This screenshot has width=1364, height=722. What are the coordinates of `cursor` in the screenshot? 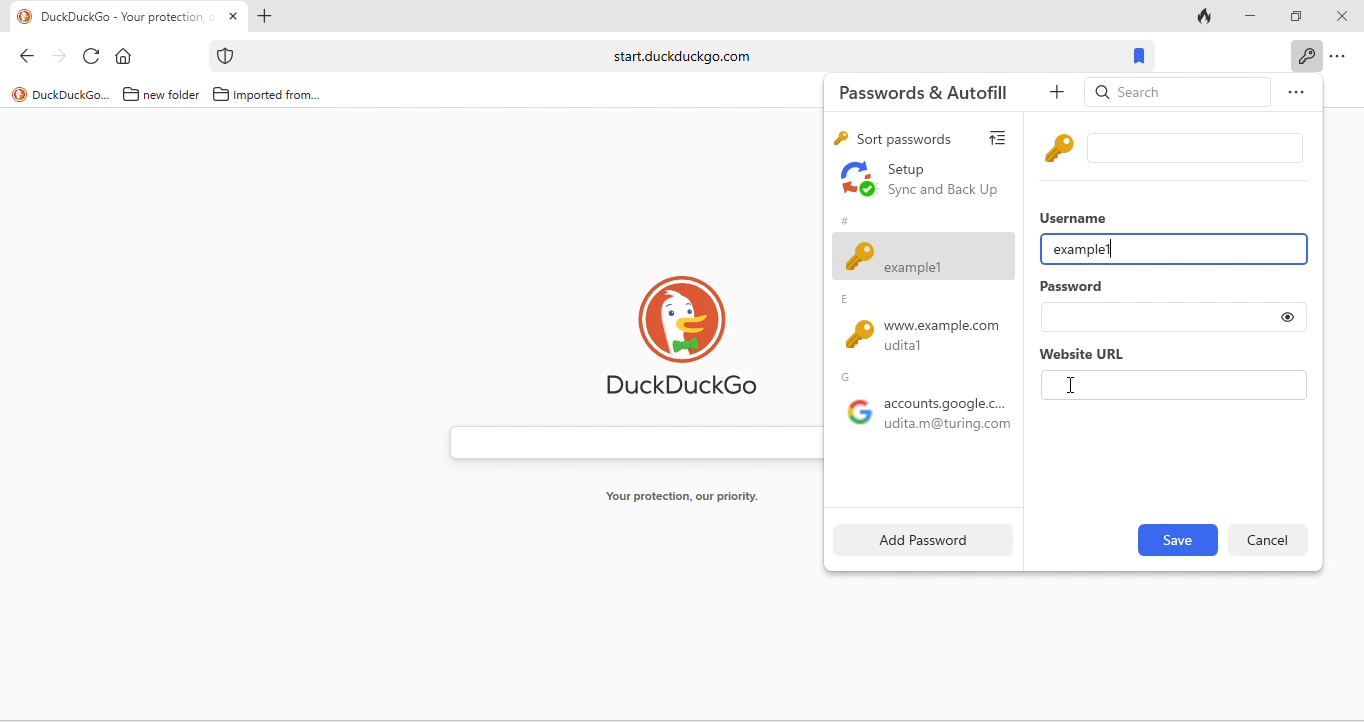 It's located at (1073, 388).